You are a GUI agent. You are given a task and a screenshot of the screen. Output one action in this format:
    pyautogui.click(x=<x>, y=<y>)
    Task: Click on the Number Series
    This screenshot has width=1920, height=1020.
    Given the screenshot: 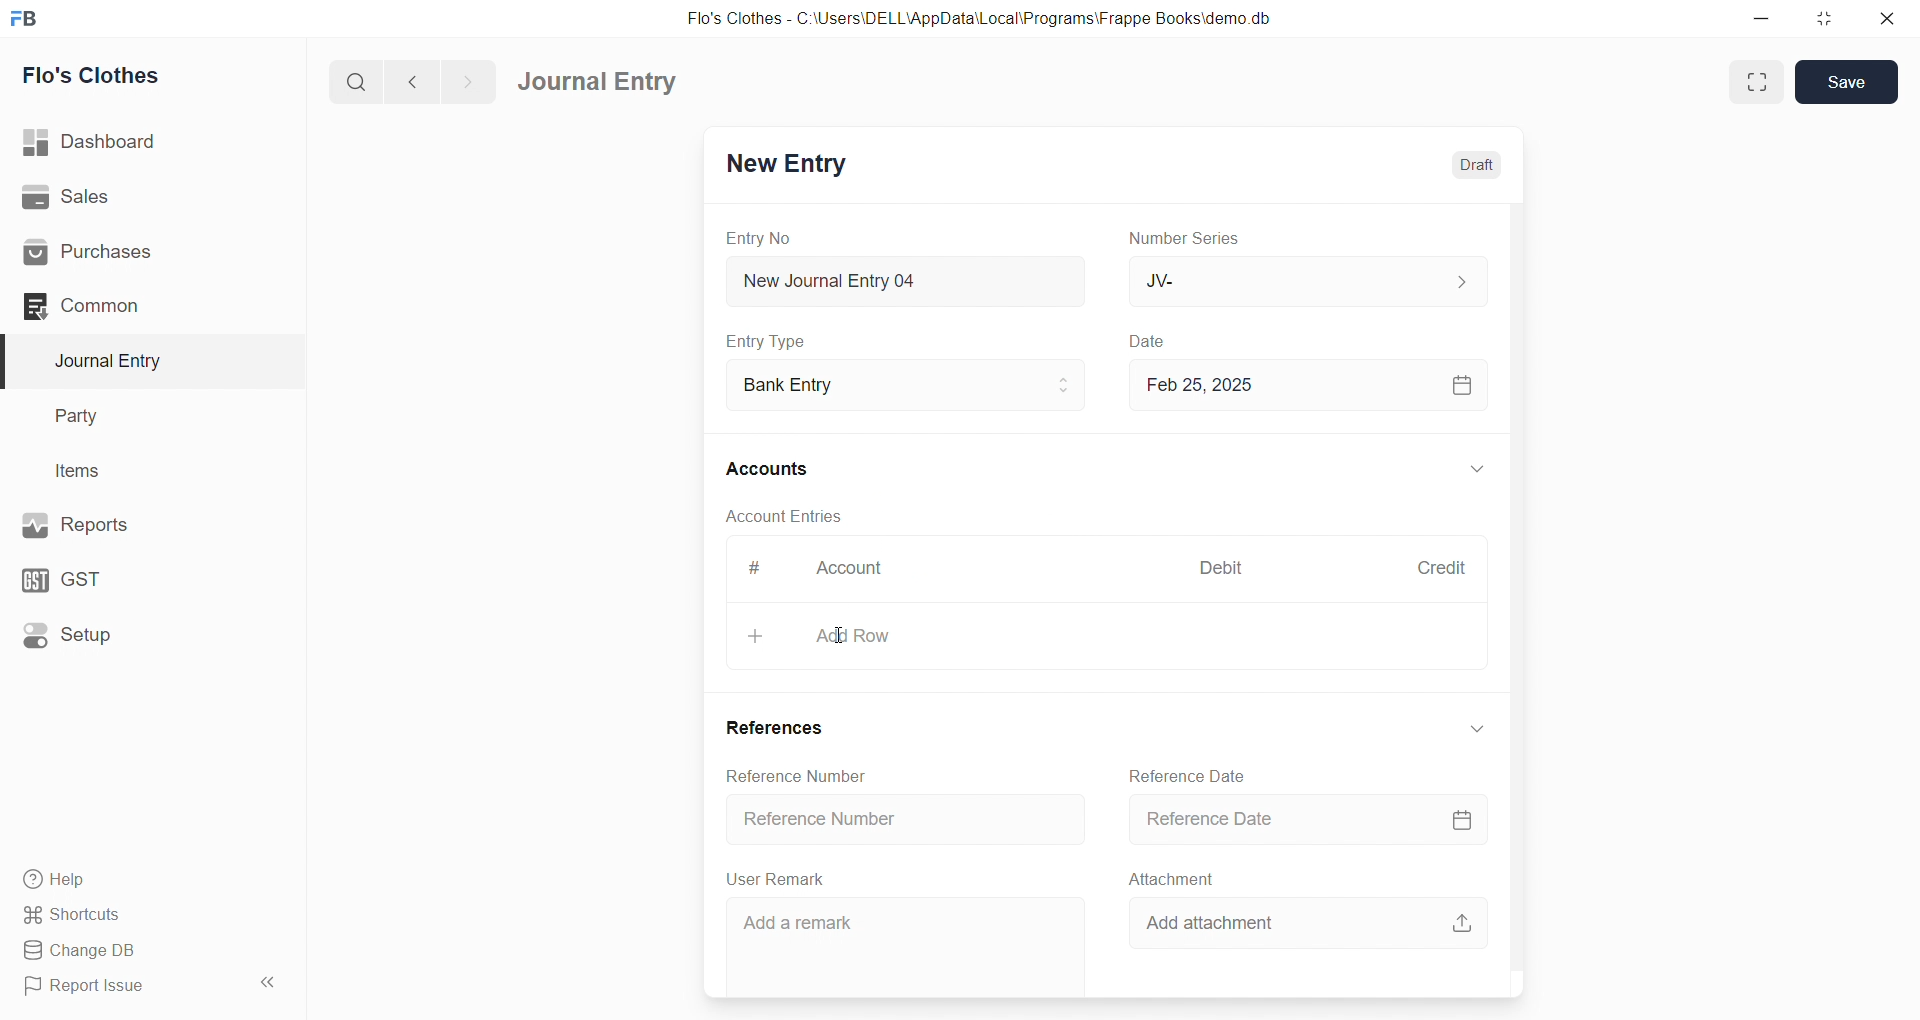 What is the action you would take?
    pyautogui.click(x=1188, y=237)
    